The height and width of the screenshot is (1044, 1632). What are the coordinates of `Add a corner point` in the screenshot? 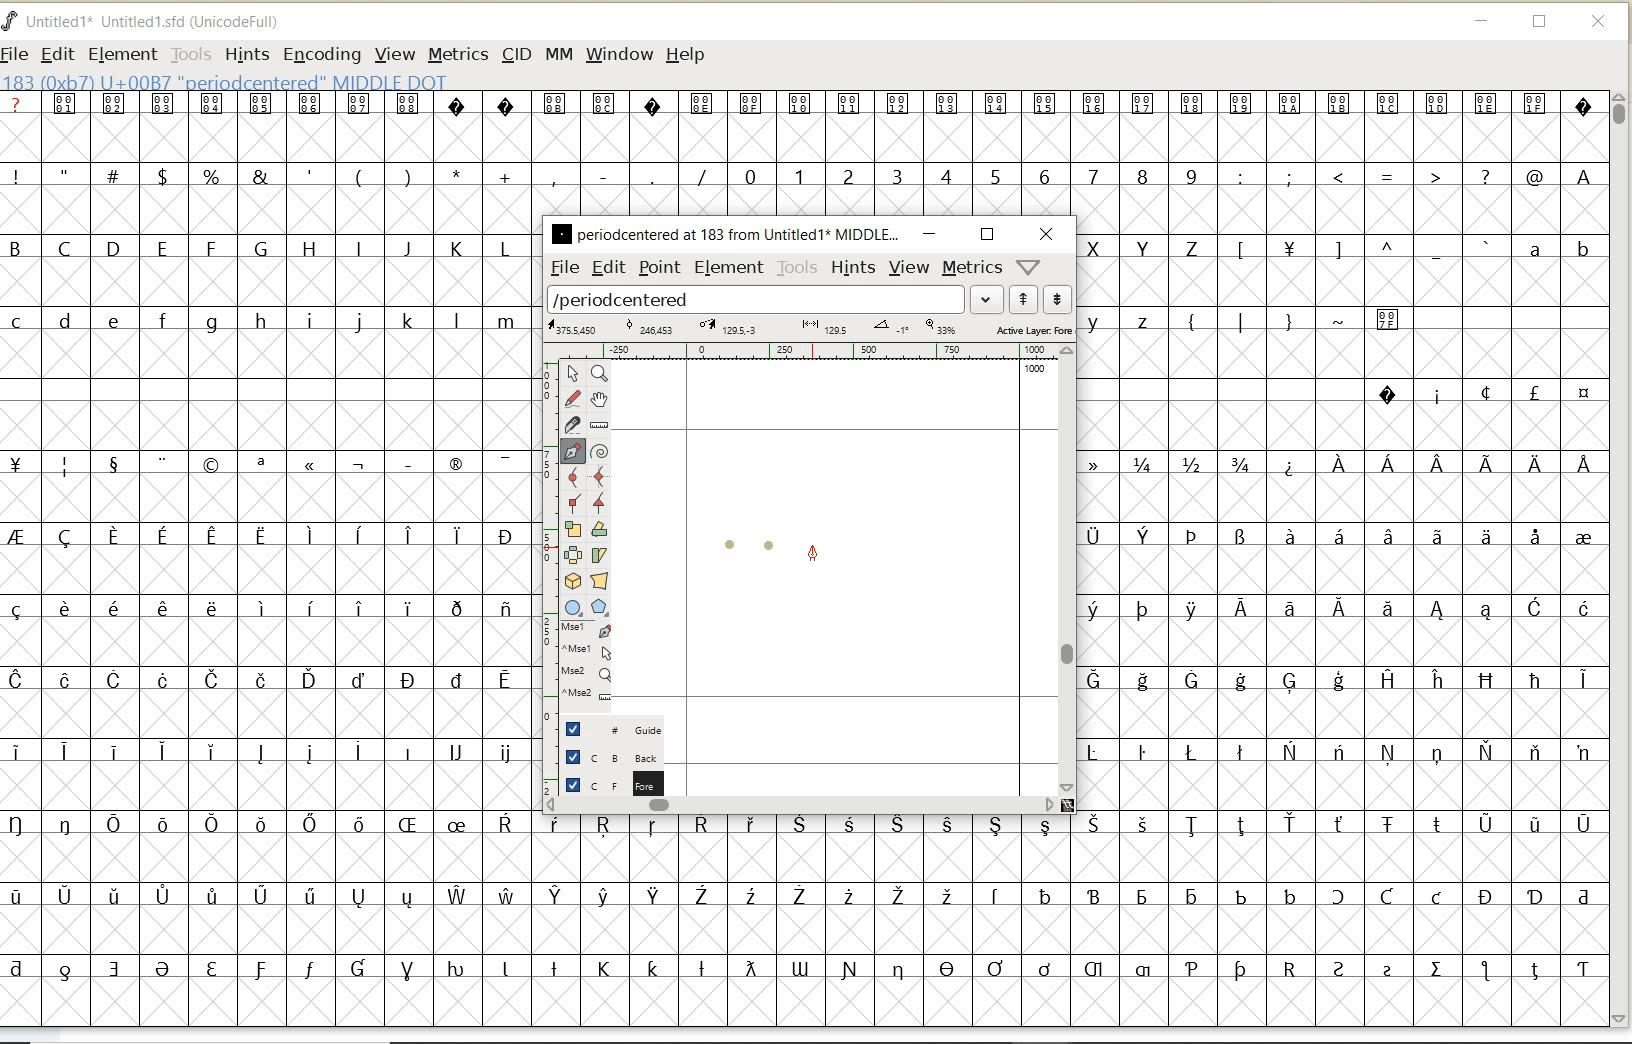 It's located at (599, 501).